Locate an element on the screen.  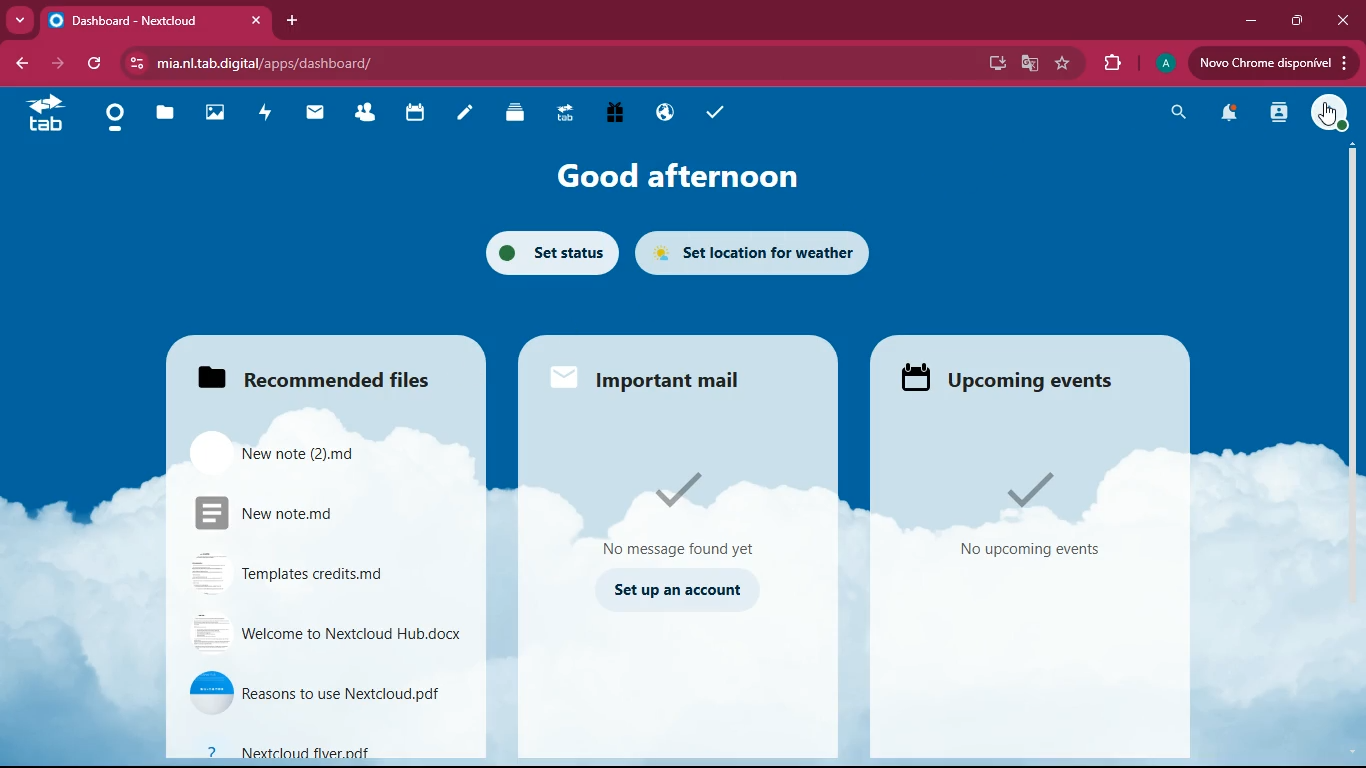
favorites is located at coordinates (1065, 65).